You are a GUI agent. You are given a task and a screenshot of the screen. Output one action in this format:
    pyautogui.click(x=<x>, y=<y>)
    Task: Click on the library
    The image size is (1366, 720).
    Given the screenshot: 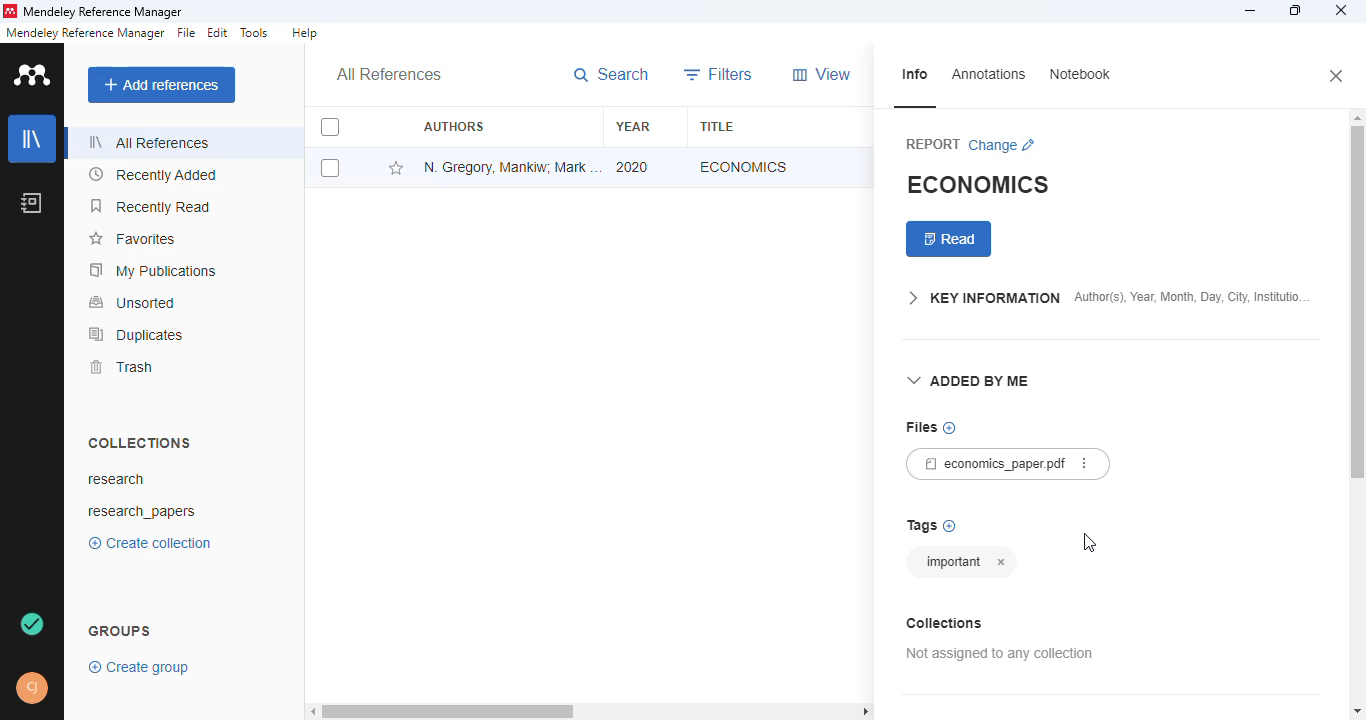 What is the action you would take?
    pyautogui.click(x=32, y=139)
    